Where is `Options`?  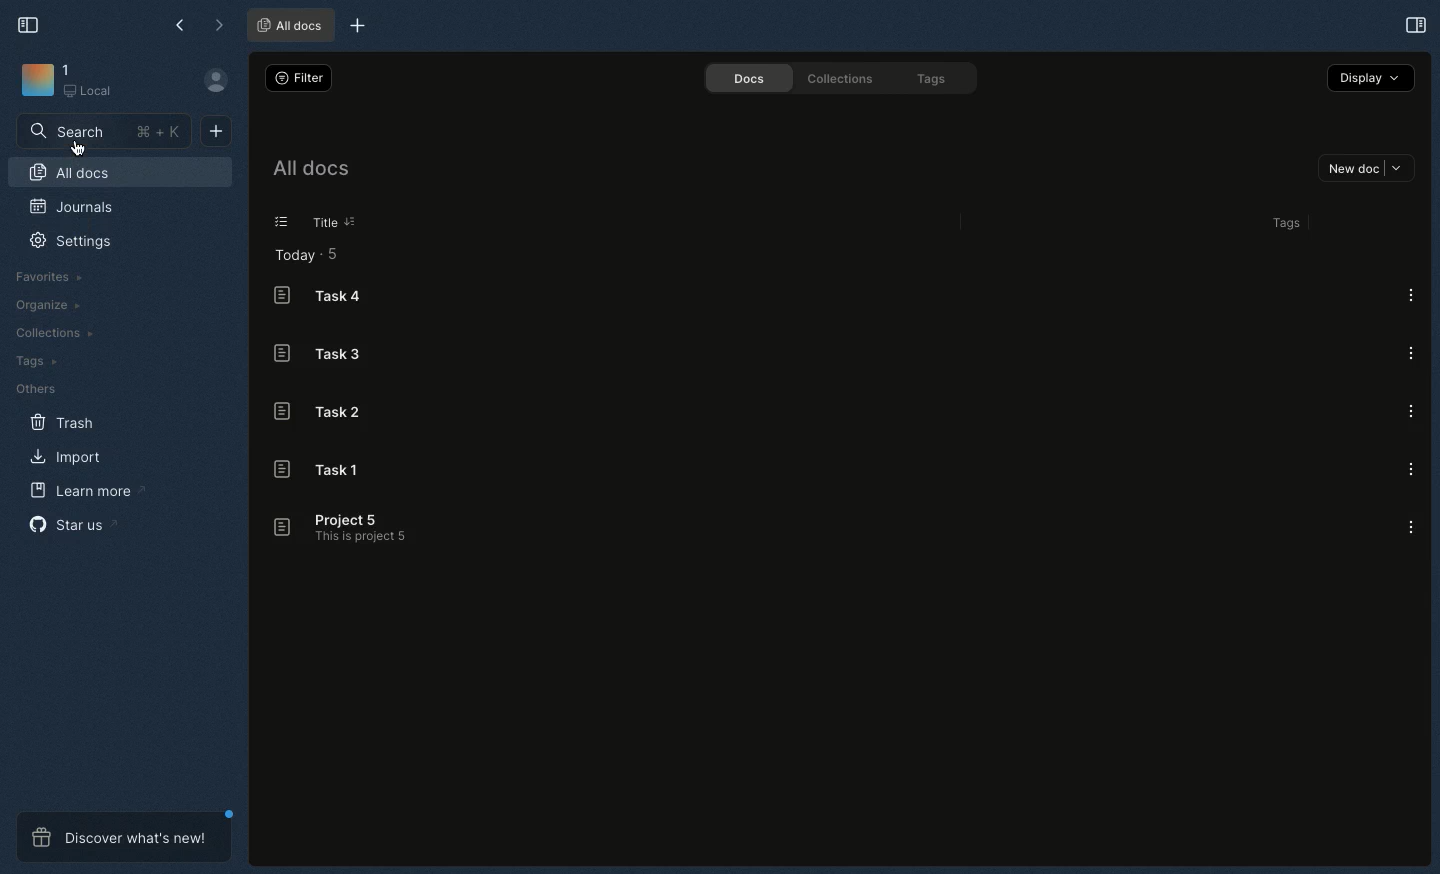 Options is located at coordinates (1413, 526).